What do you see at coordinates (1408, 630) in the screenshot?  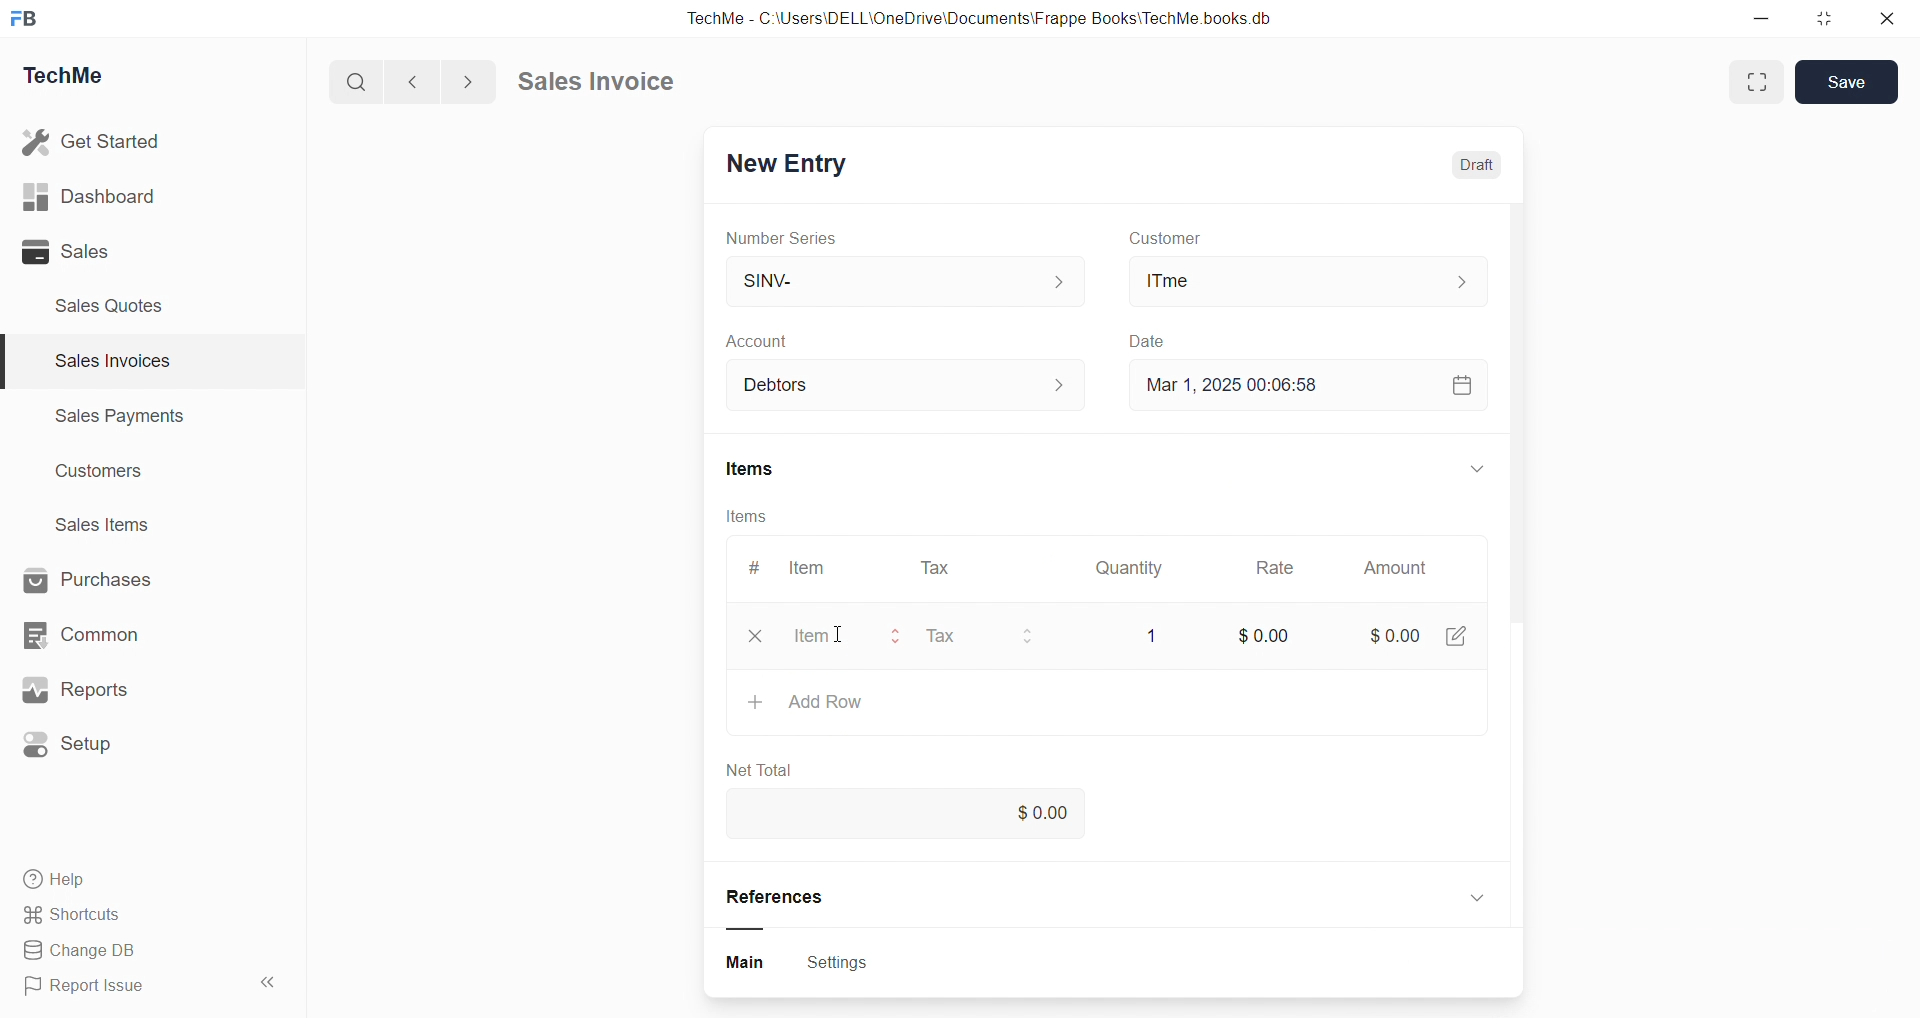 I see `$0.00 [4` at bounding box center [1408, 630].